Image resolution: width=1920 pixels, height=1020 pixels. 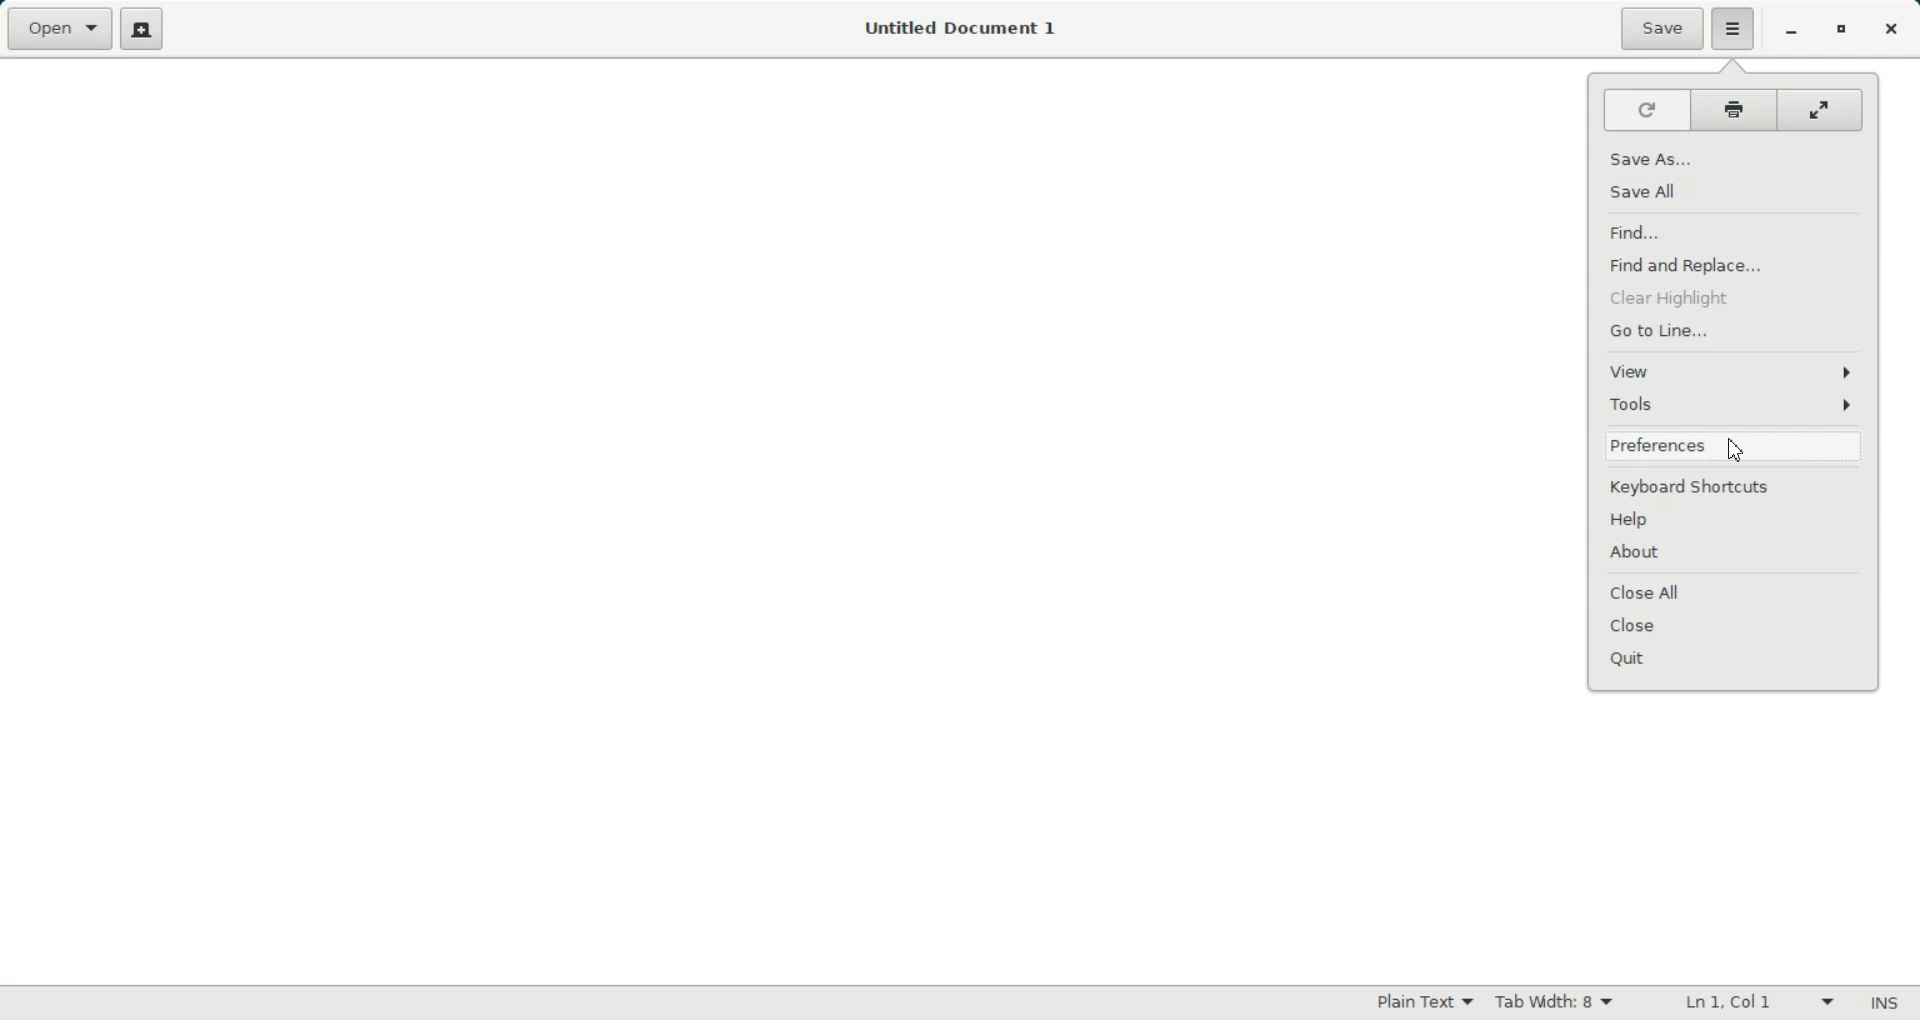 I want to click on Find, so click(x=1735, y=232).